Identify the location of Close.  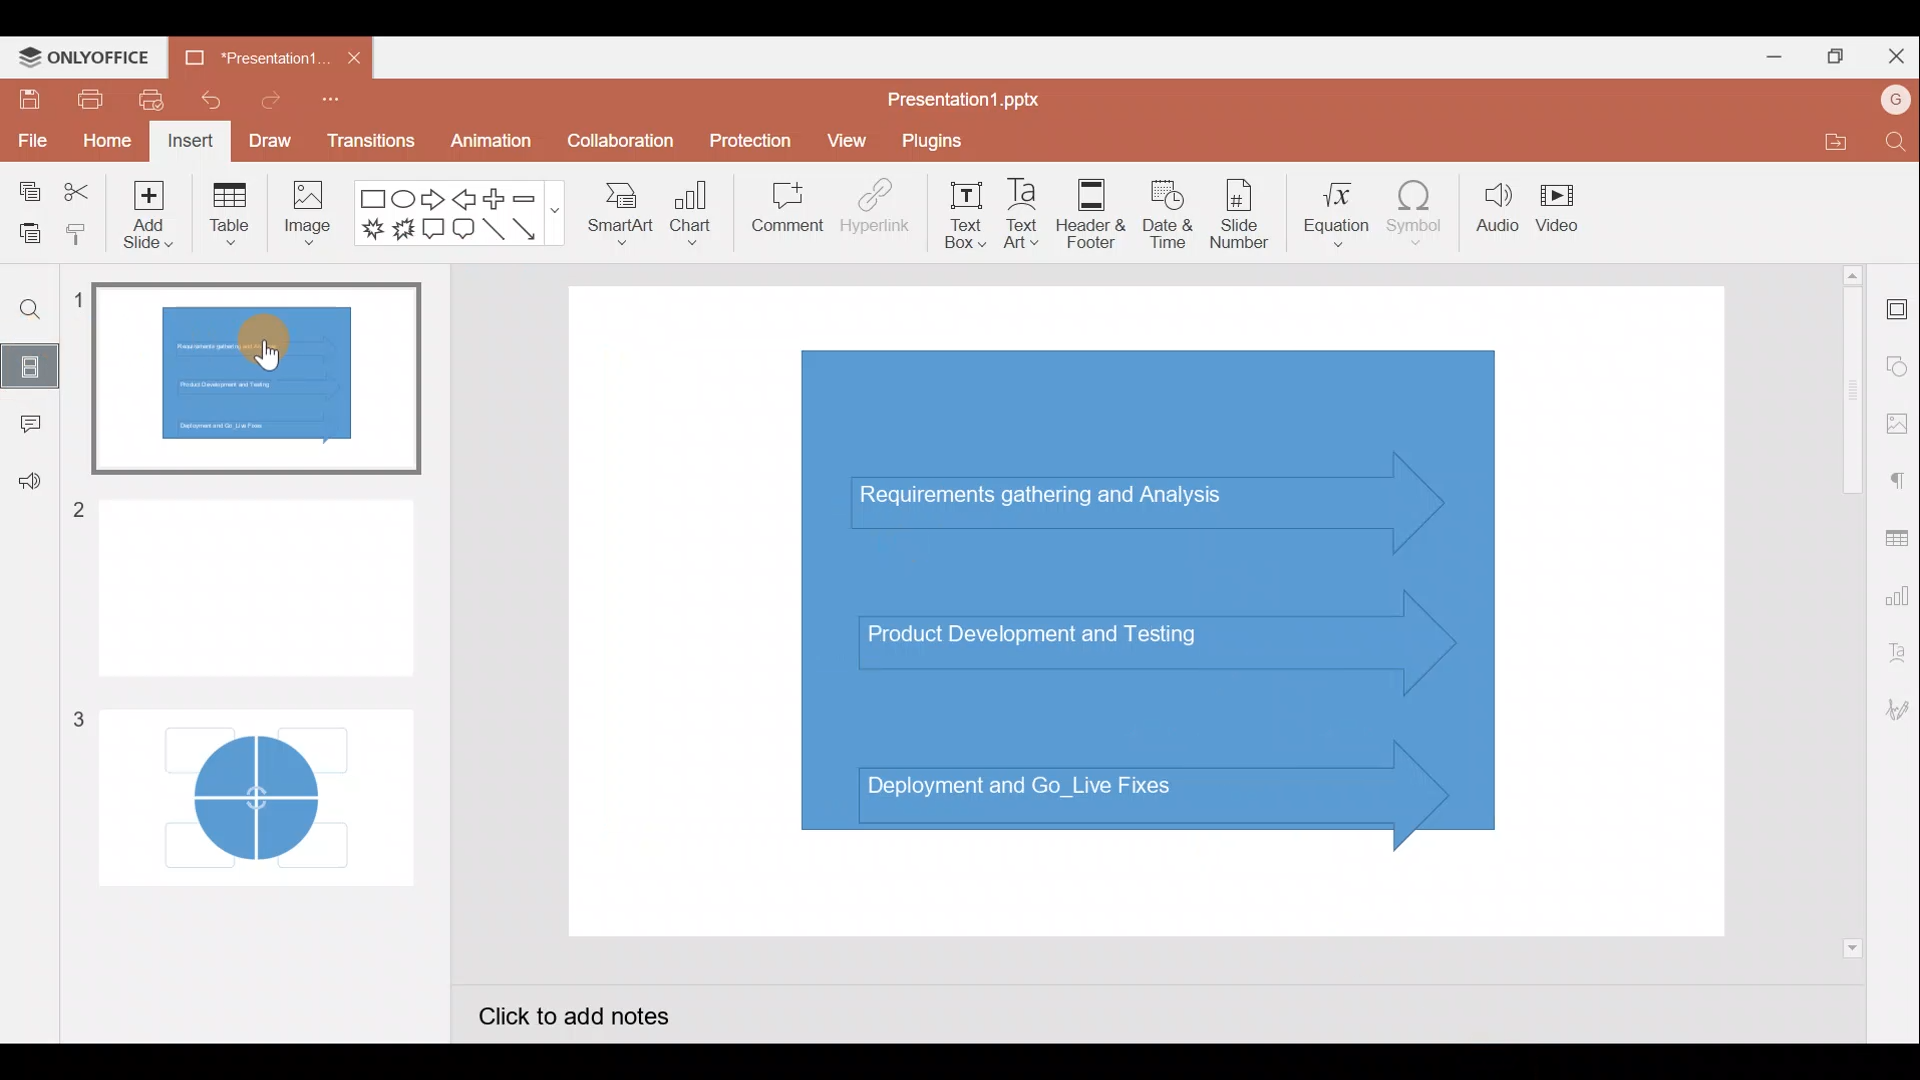
(1898, 53).